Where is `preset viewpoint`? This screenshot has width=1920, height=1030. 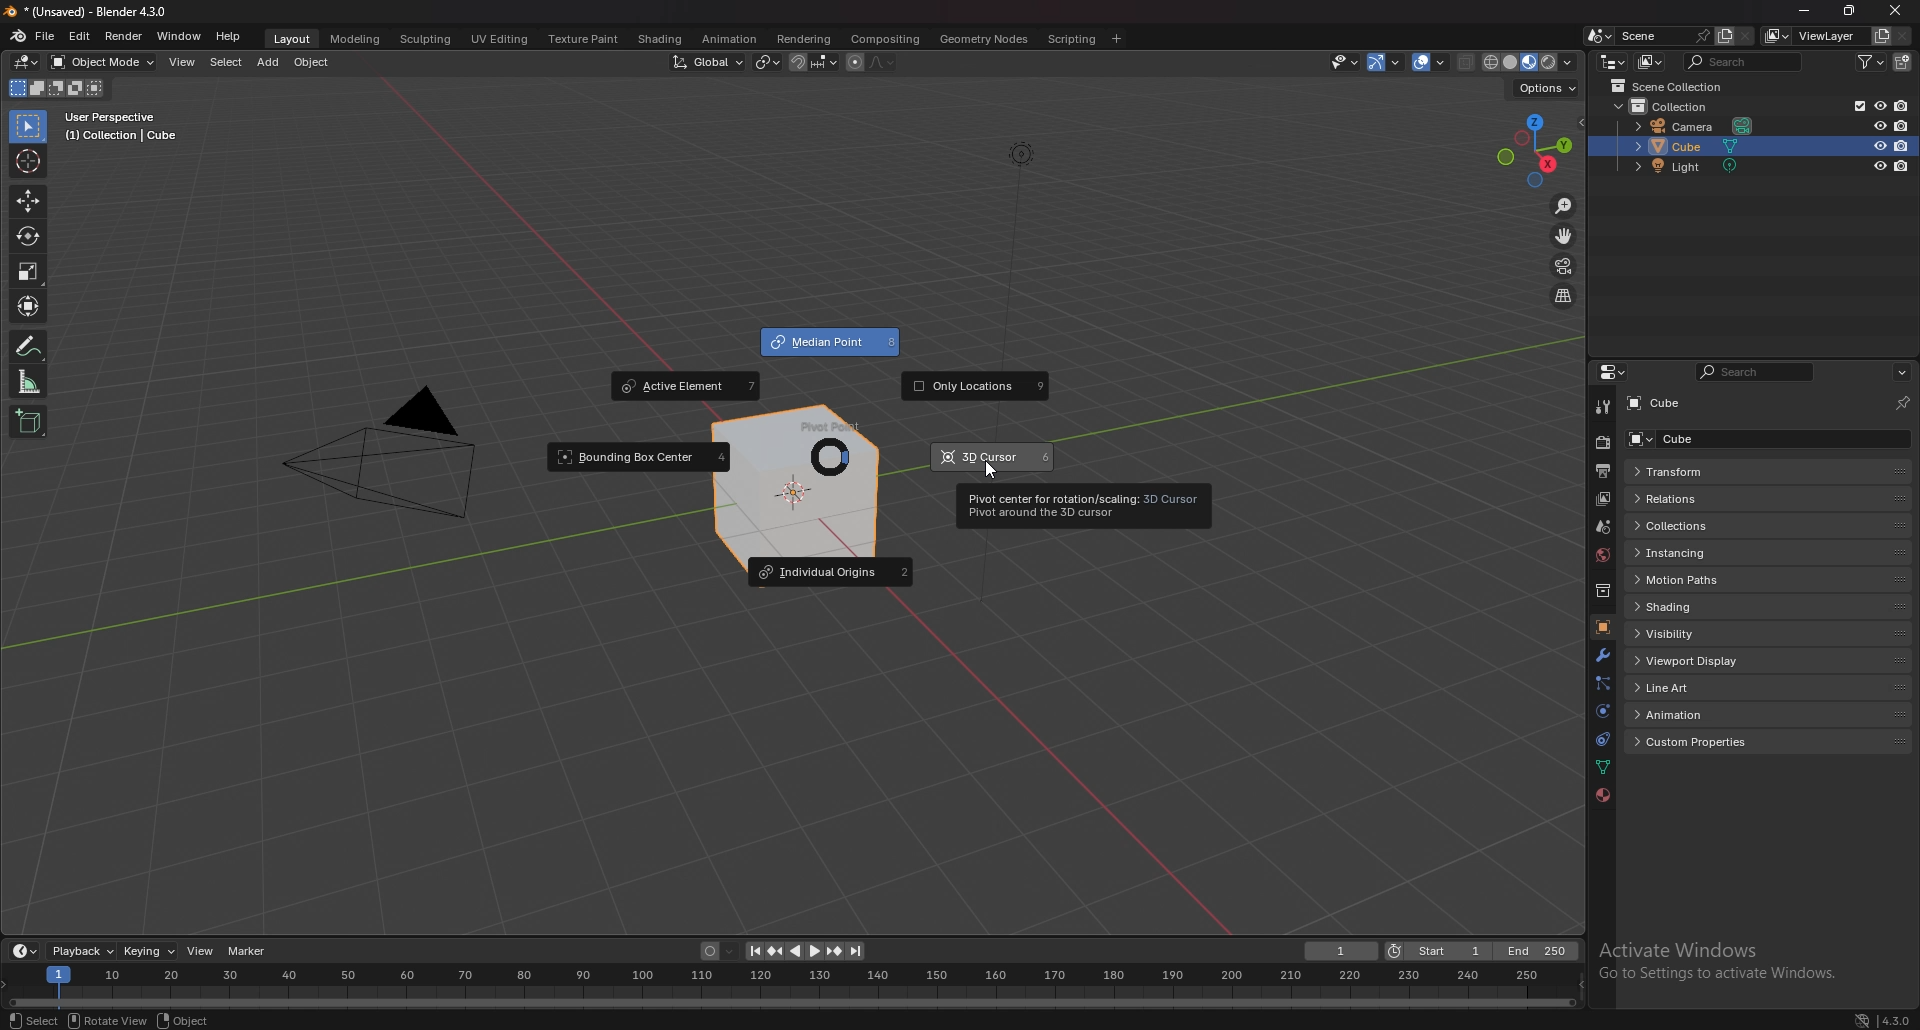
preset viewpoint is located at coordinates (1534, 150).